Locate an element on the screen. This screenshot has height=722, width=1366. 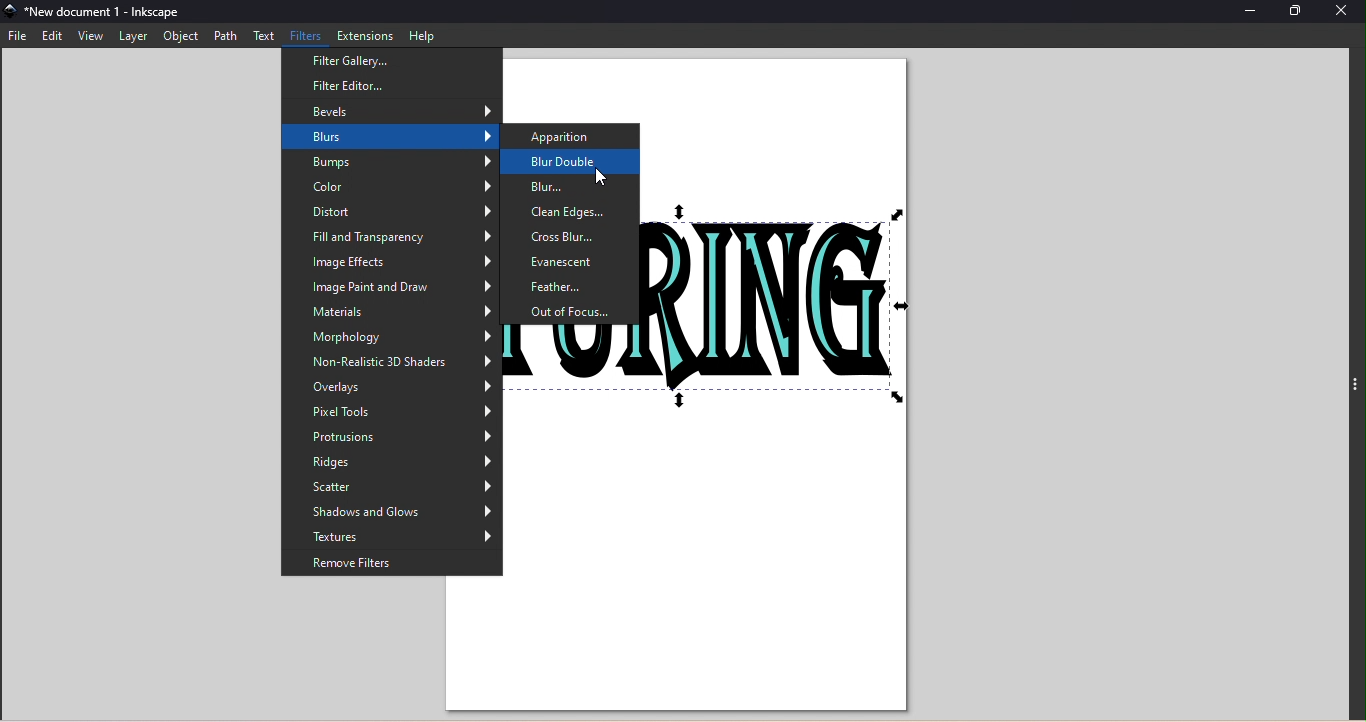
Textures is located at coordinates (390, 540).